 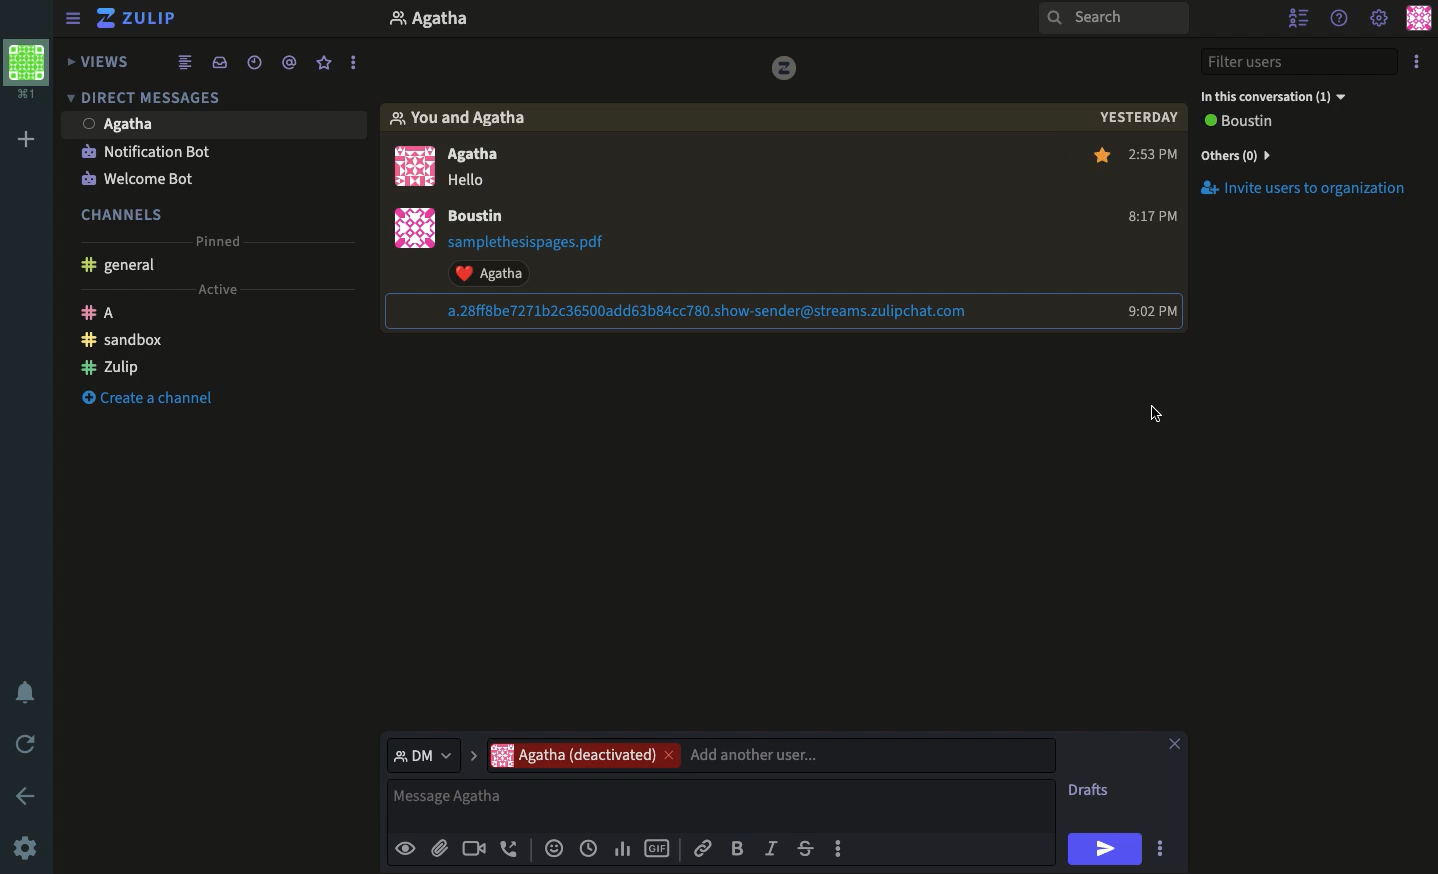 I want to click on Zulip, so click(x=110, y=367).